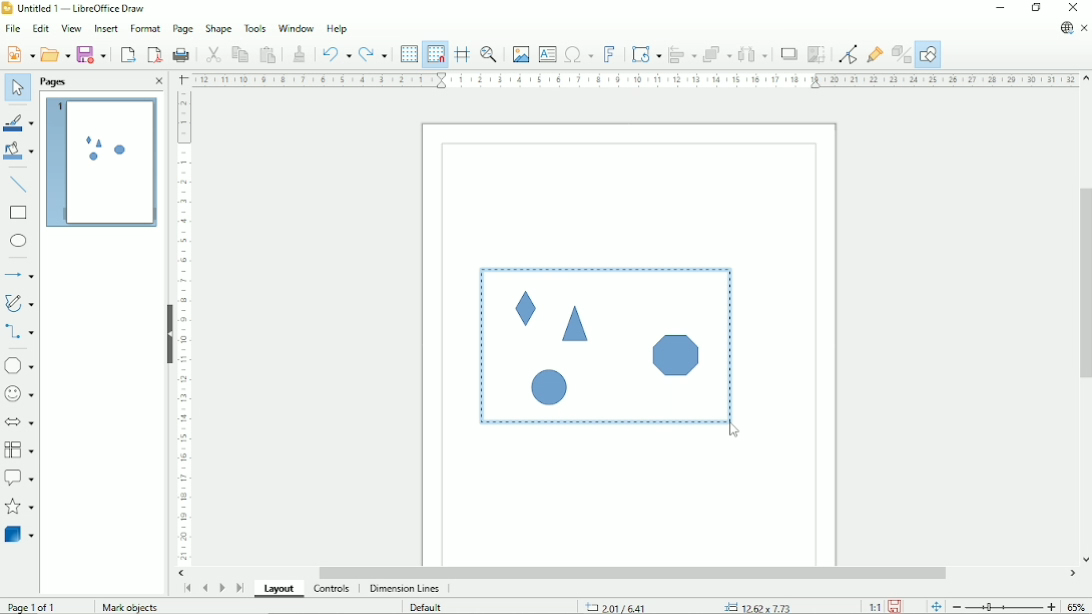  What do you see at coordinates (1084, 286) in the screenshot?
I see `Vertical scrollbar` at bounding box center [1084, 286].